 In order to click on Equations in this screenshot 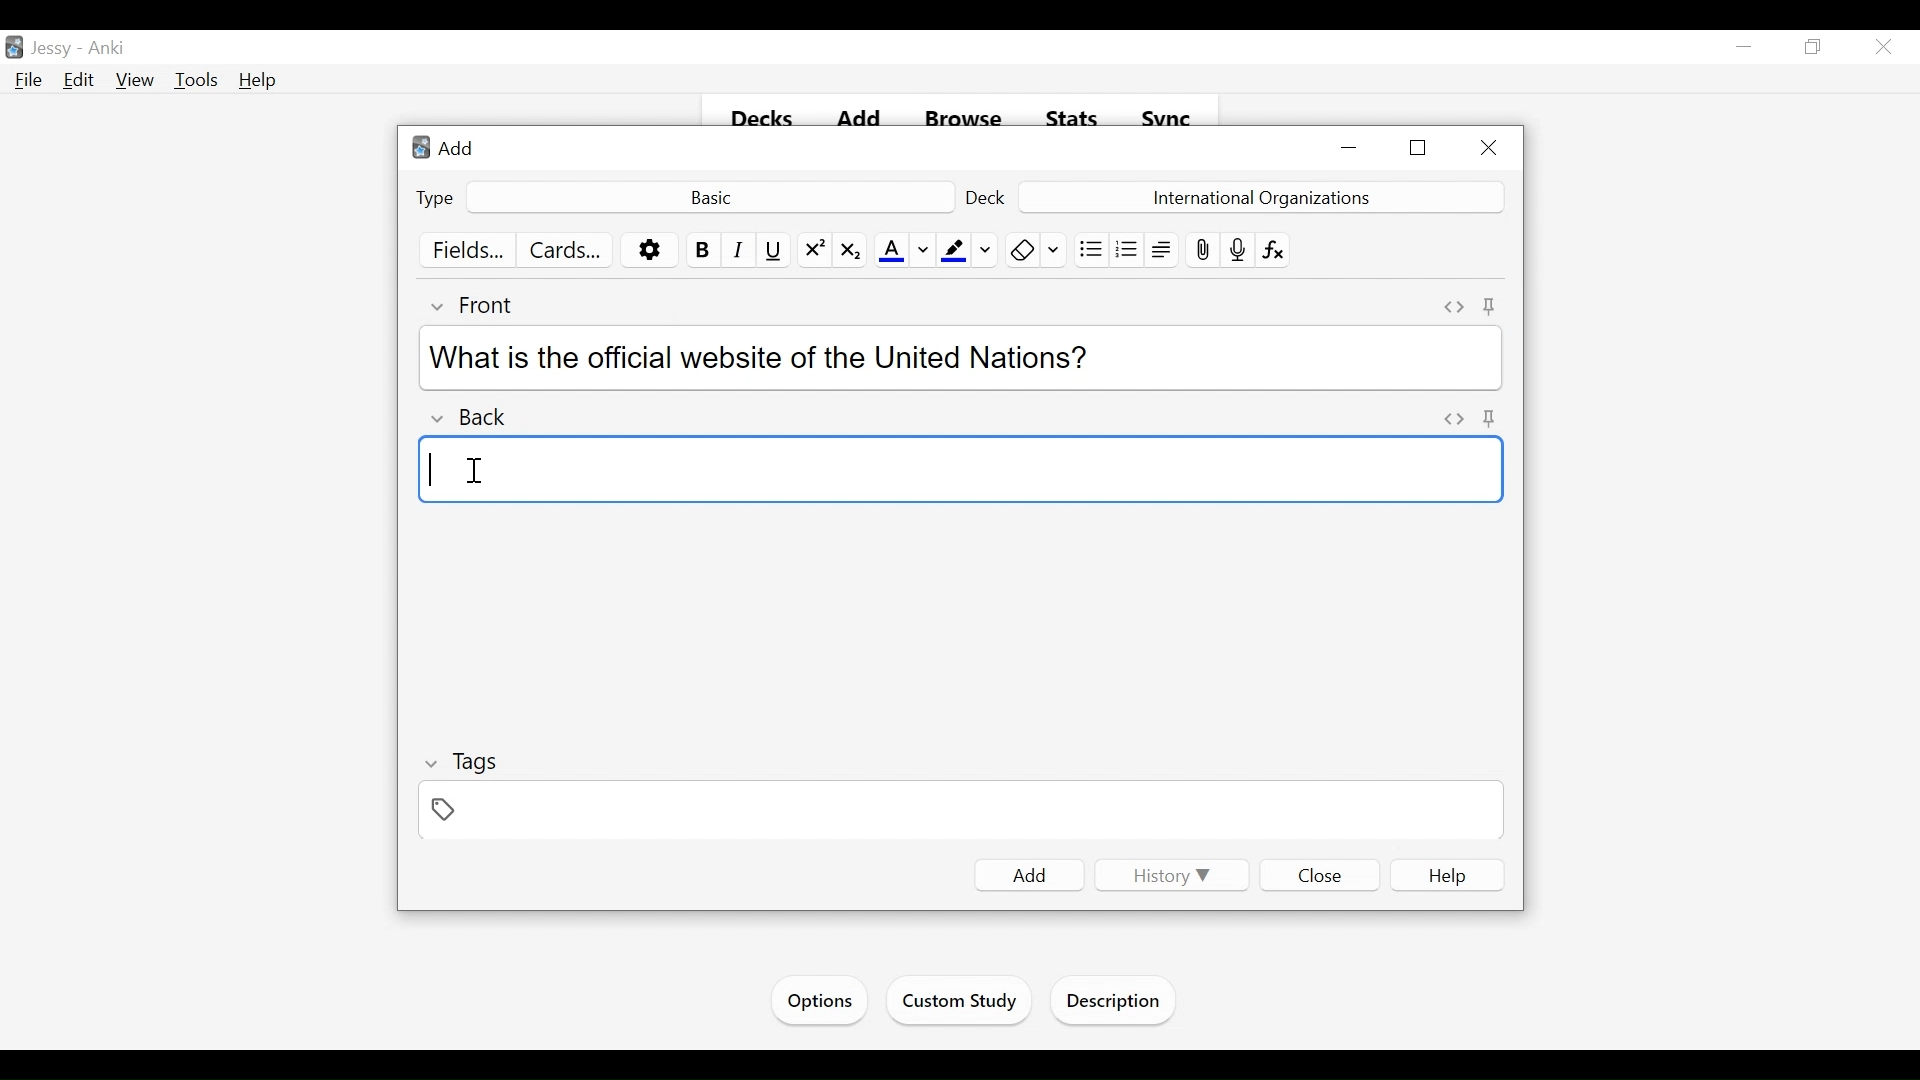, I will do `click(1271, 250)`.